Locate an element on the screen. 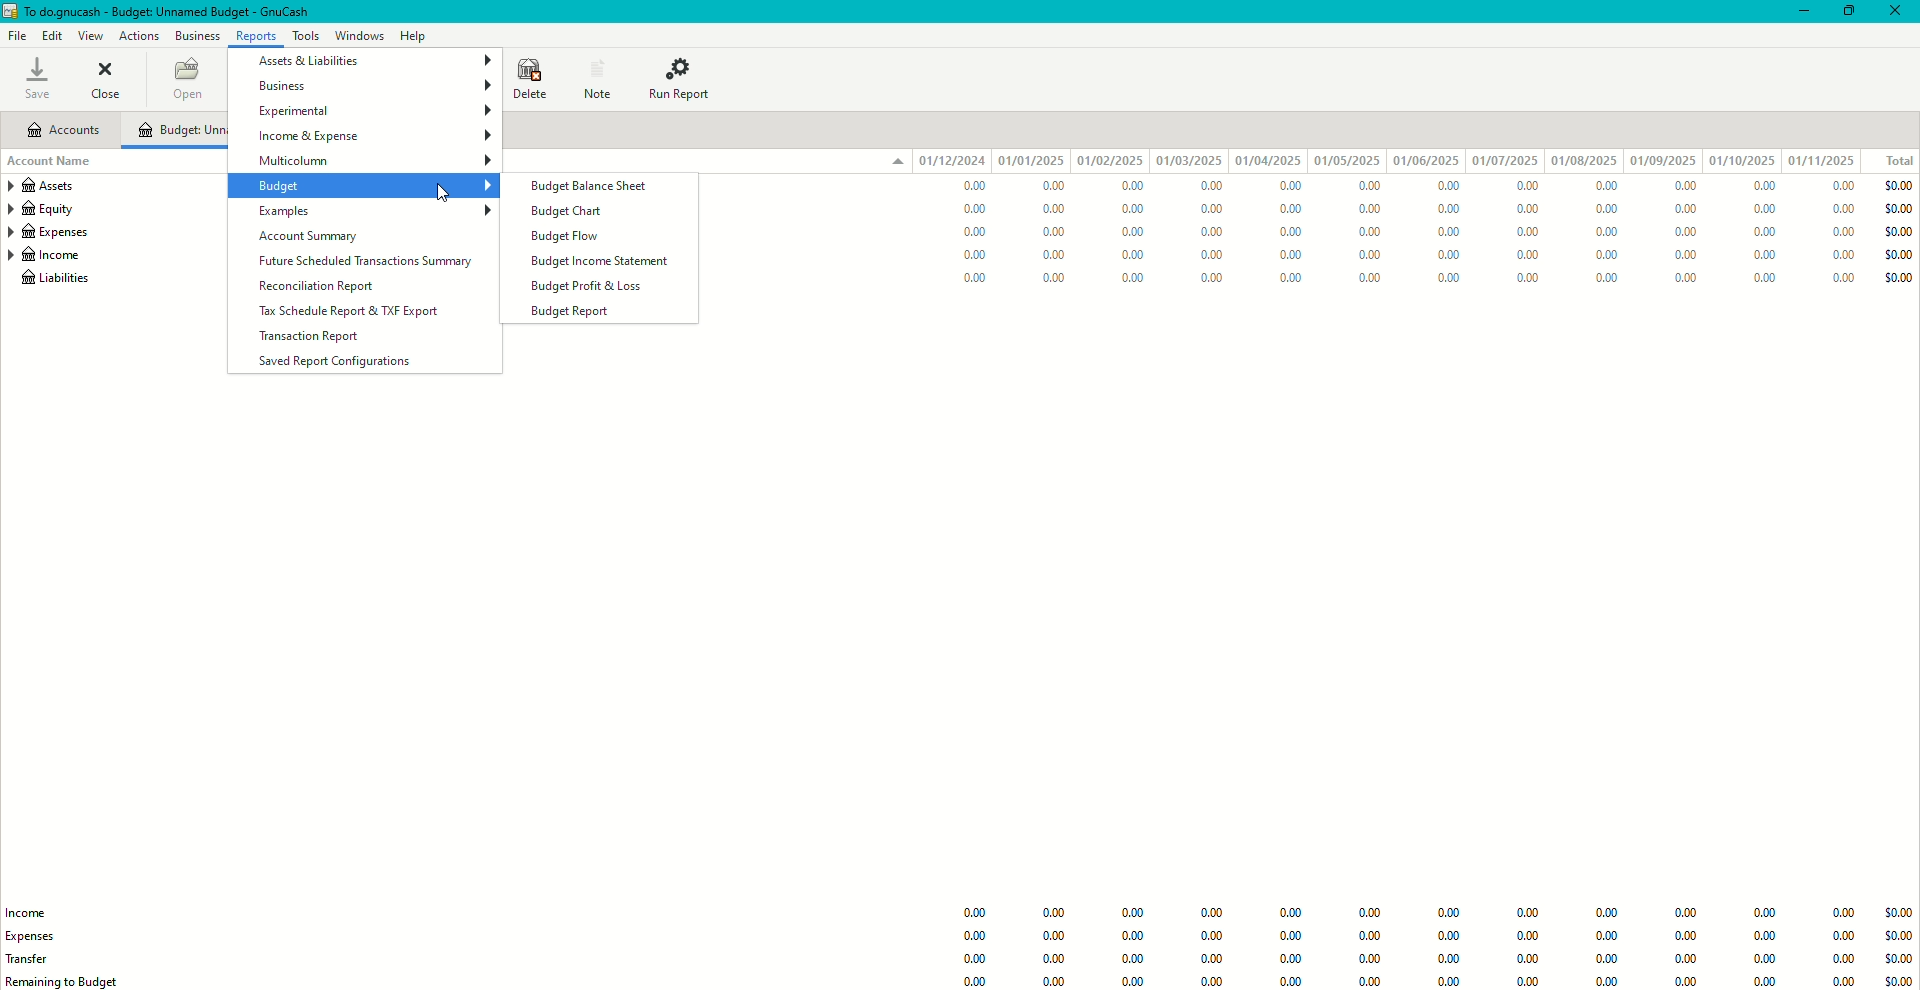  0.00 is located at coordinates (1290, 232).